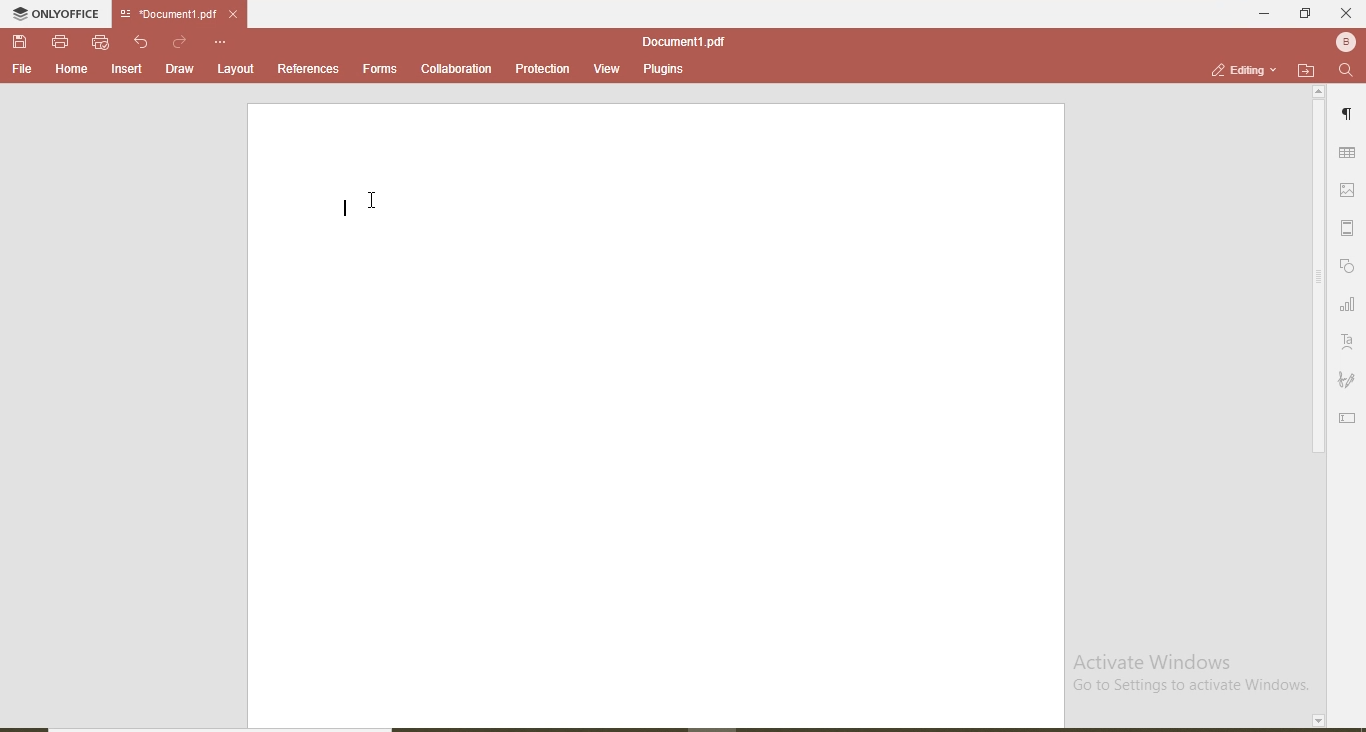 This screenshot has height=732, width=1366. Describe the element at coordinates (1319, 92) in the screenshot. I see `page up` at that location.